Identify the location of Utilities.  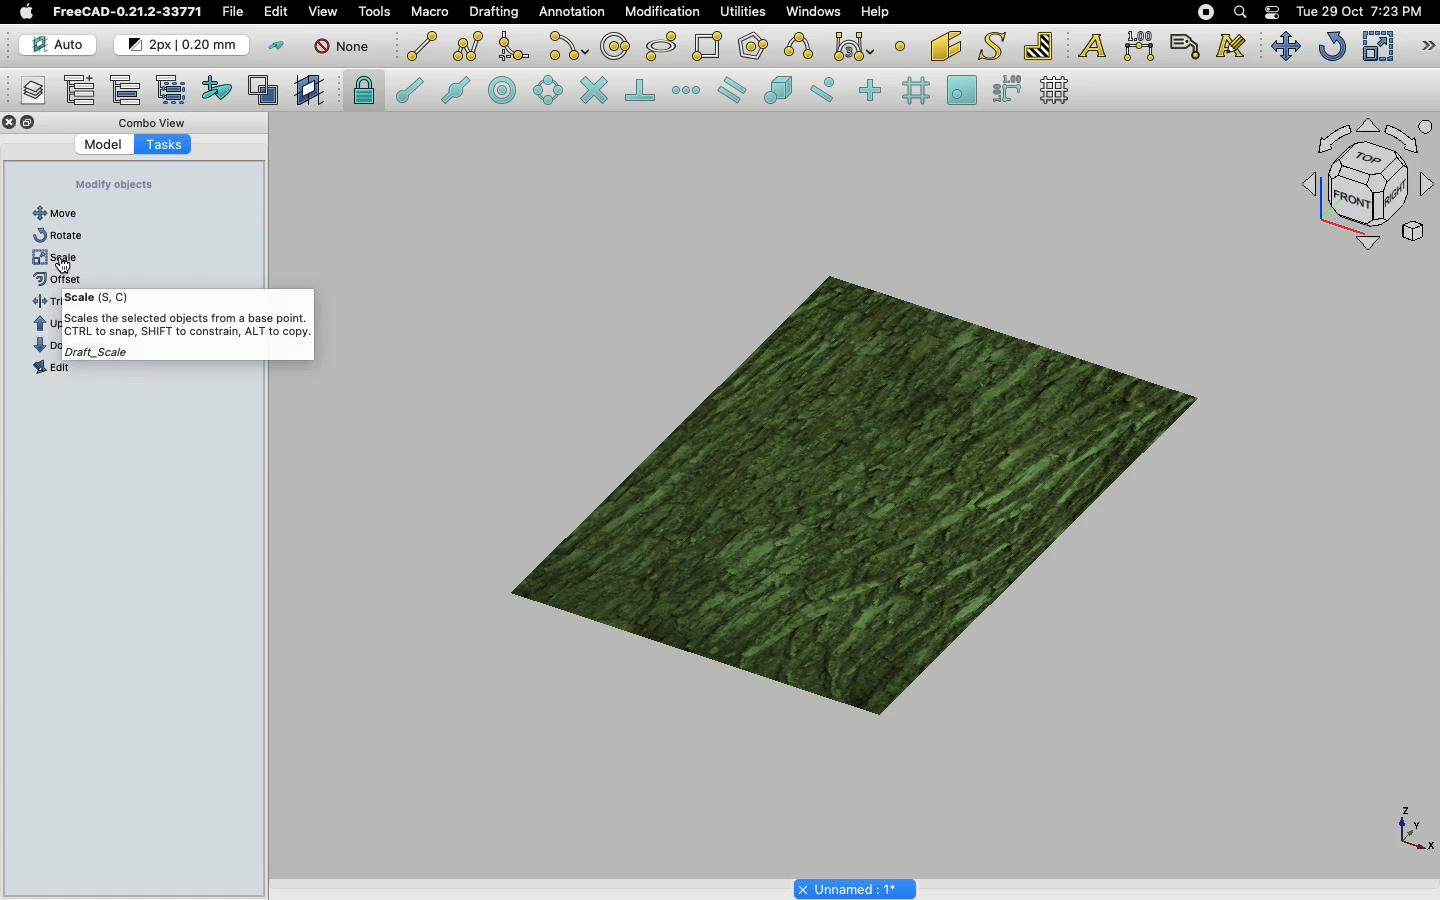
(739, 12).